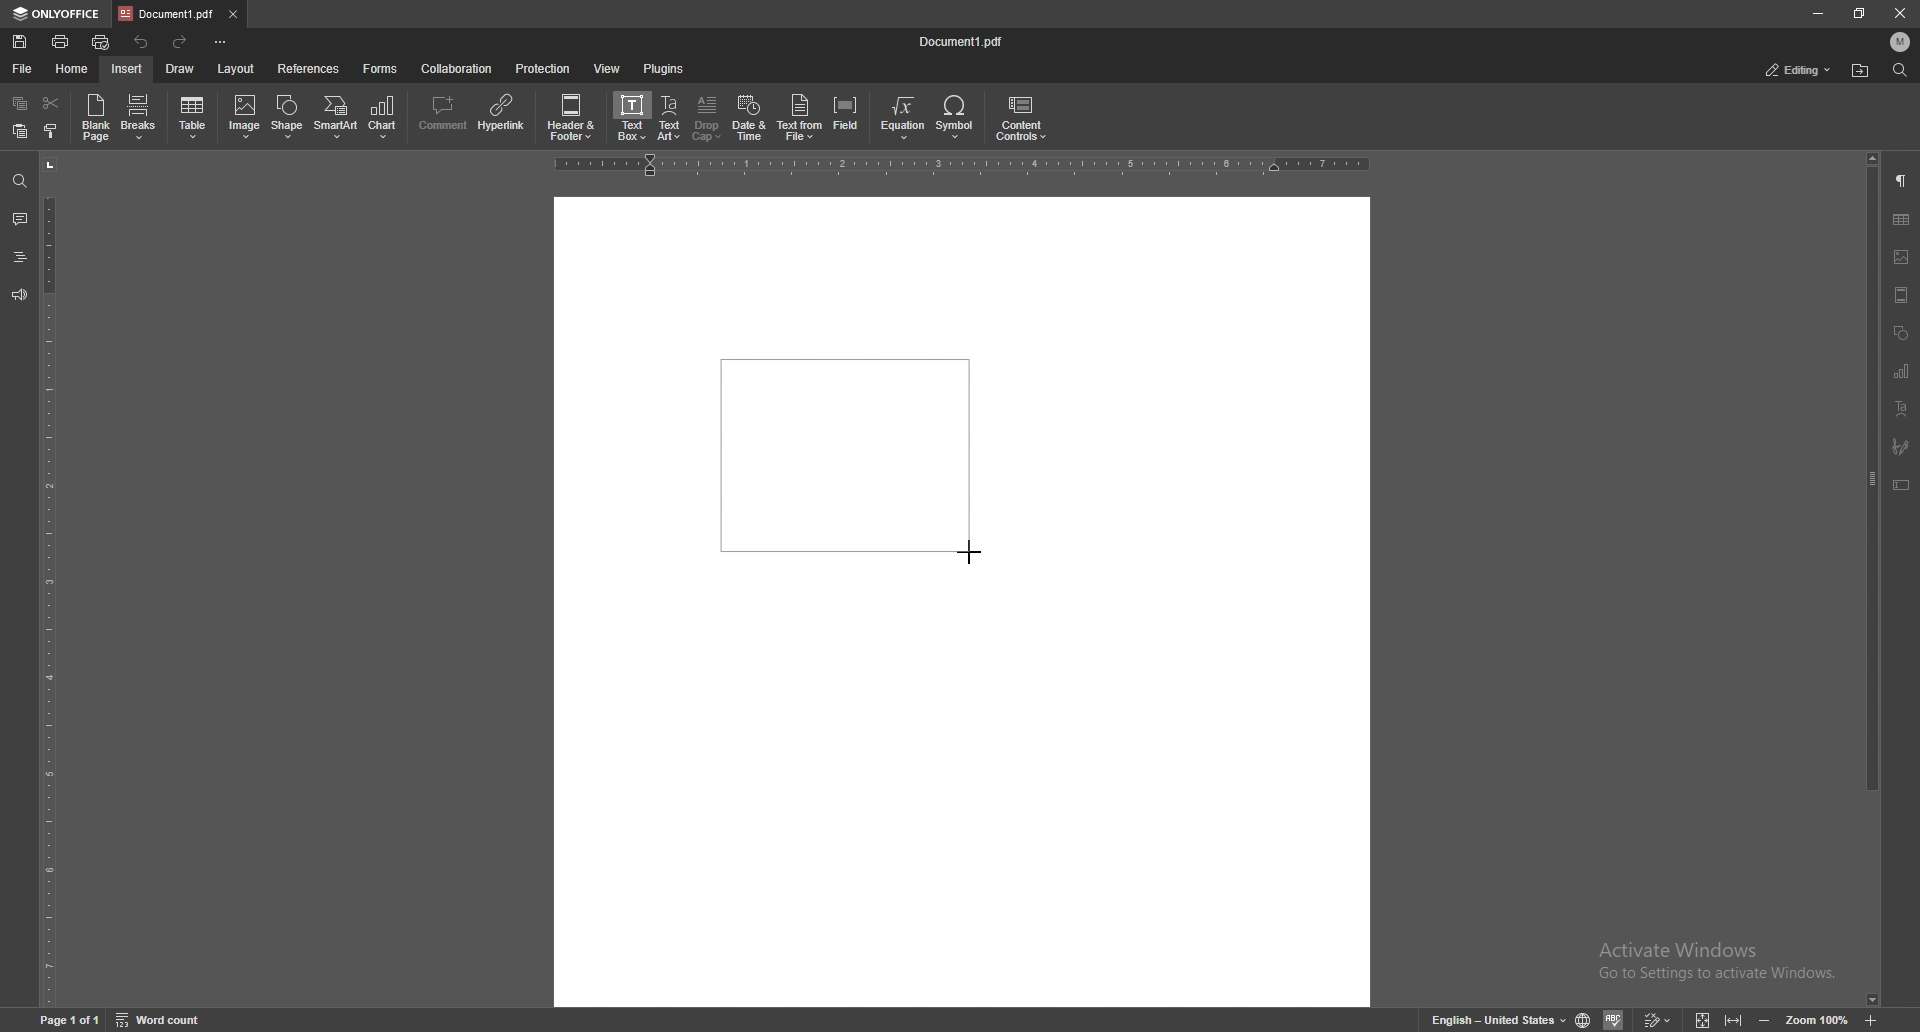 This screenshot has height=1032, width=1920. I want to click on paragraph, so click(1903, 180).